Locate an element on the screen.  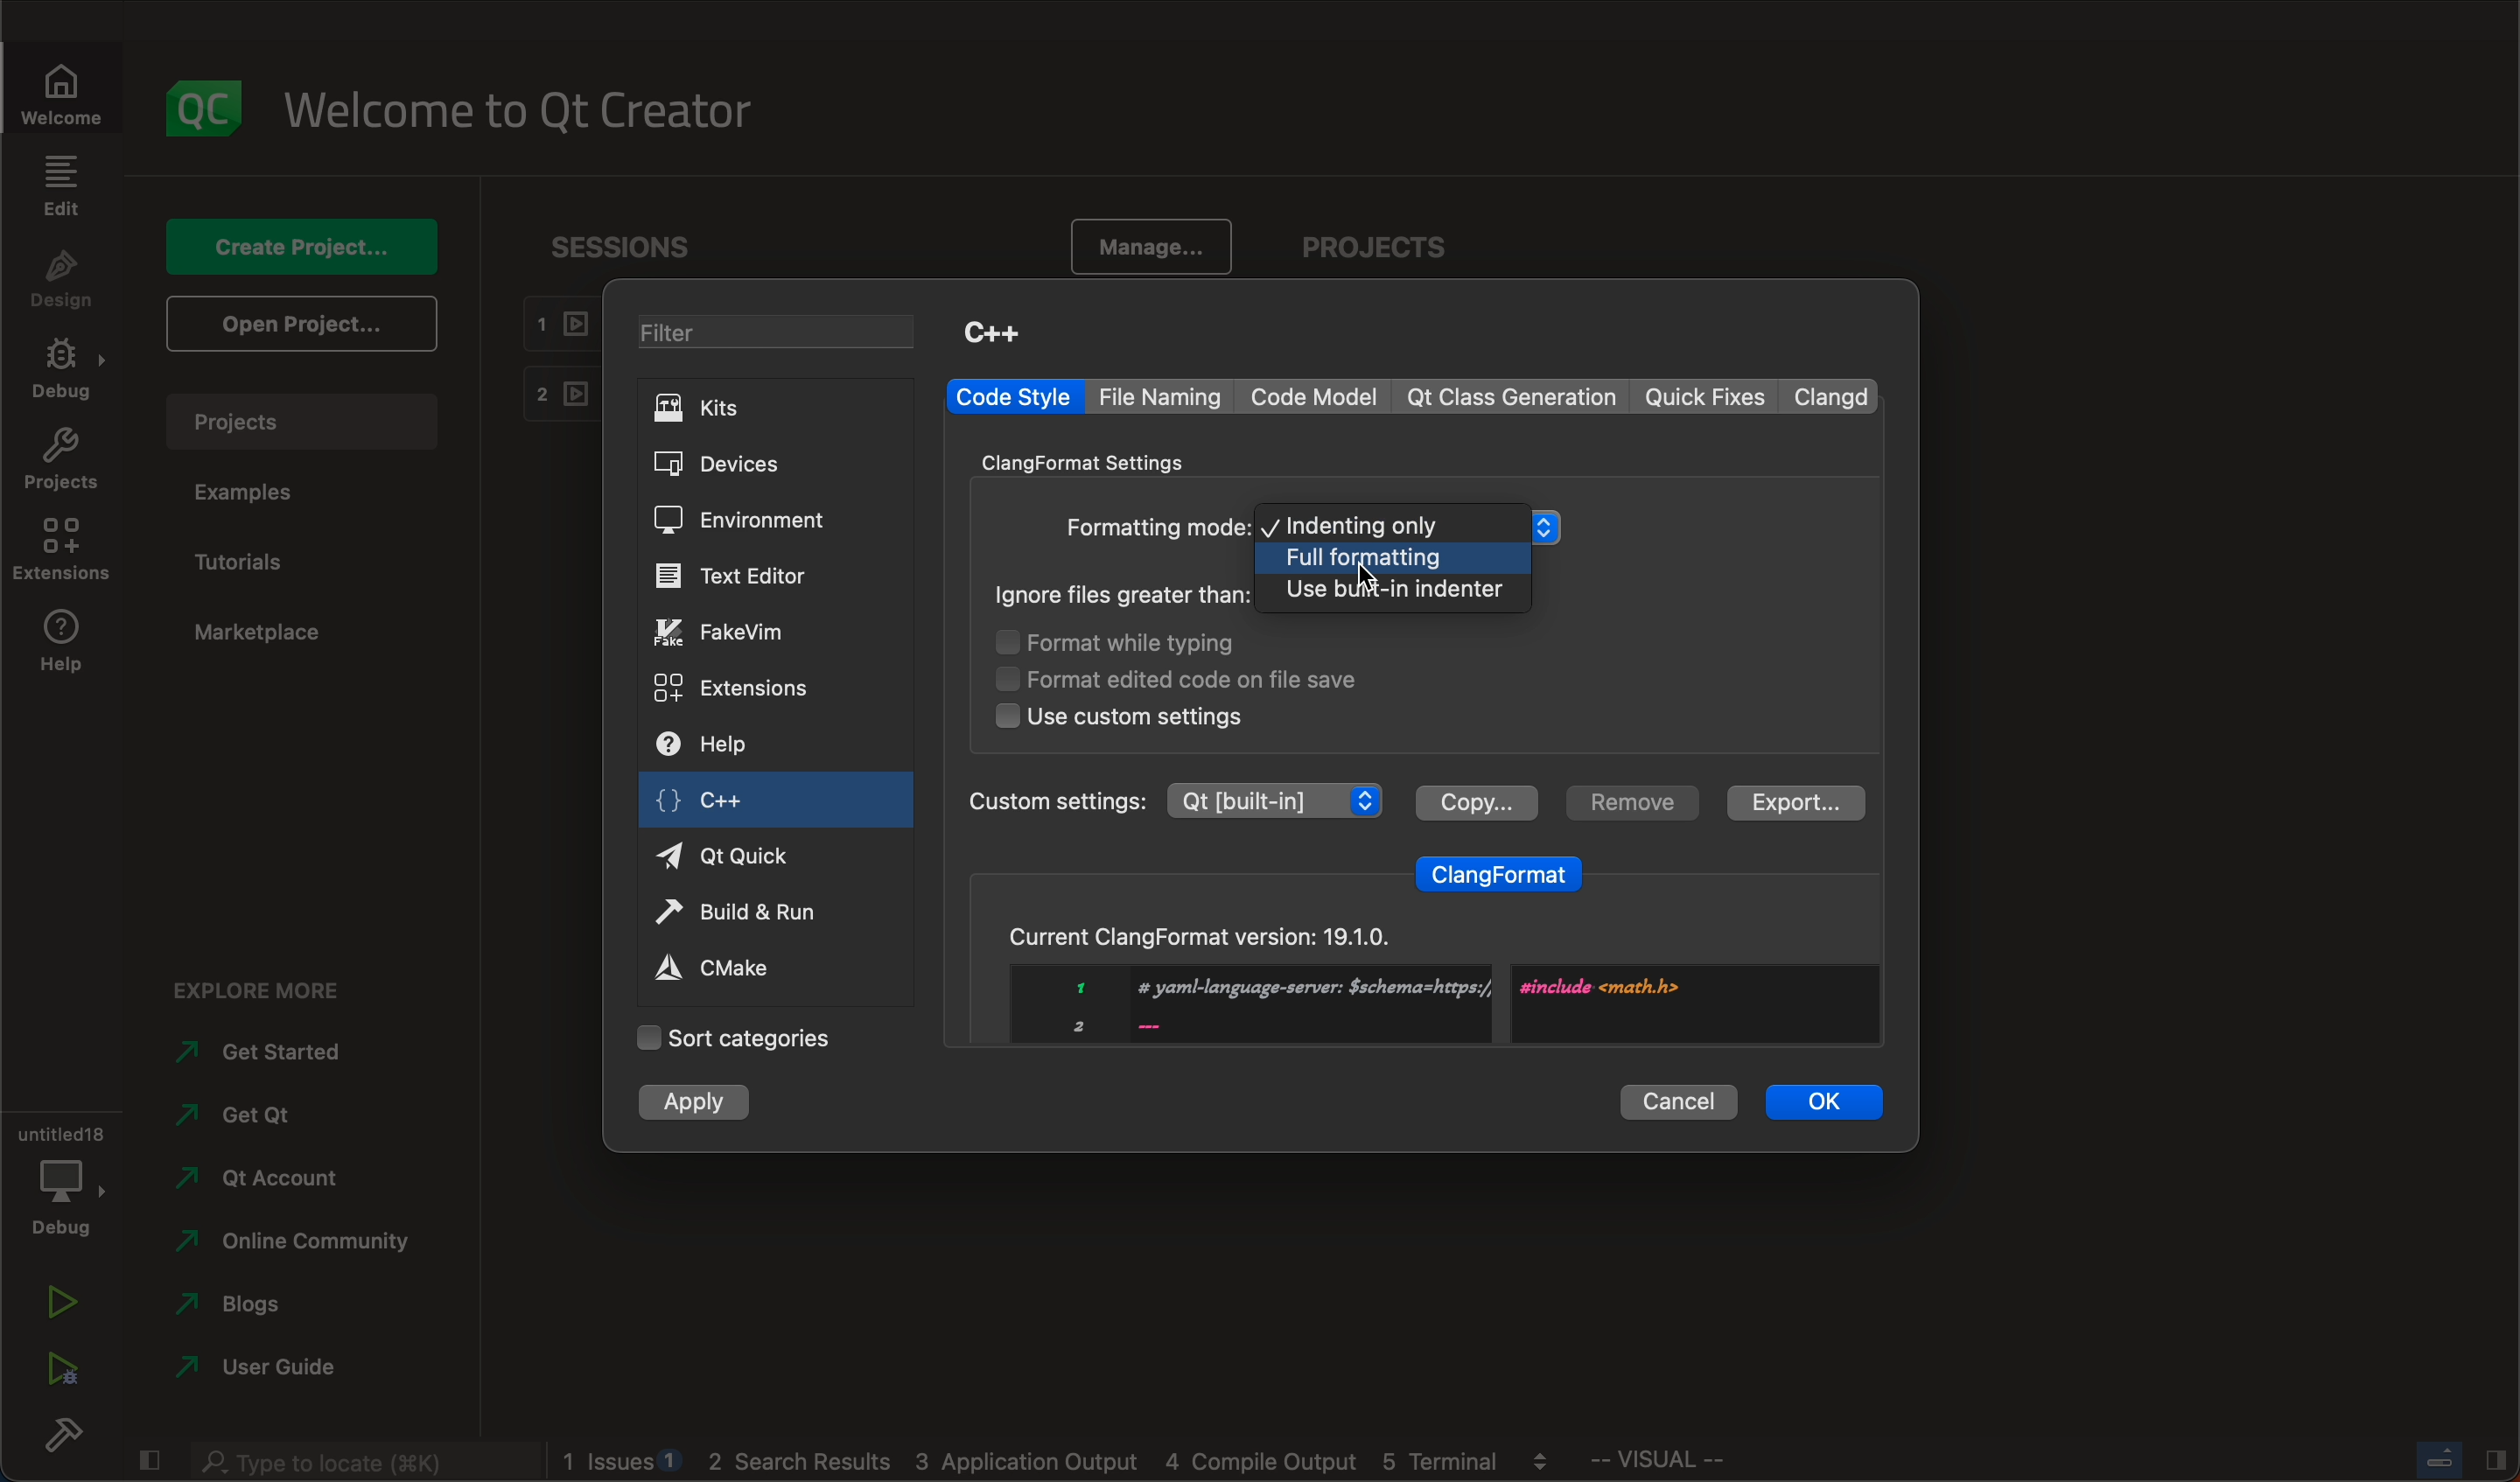
style is located at coordinates (1013, 397).